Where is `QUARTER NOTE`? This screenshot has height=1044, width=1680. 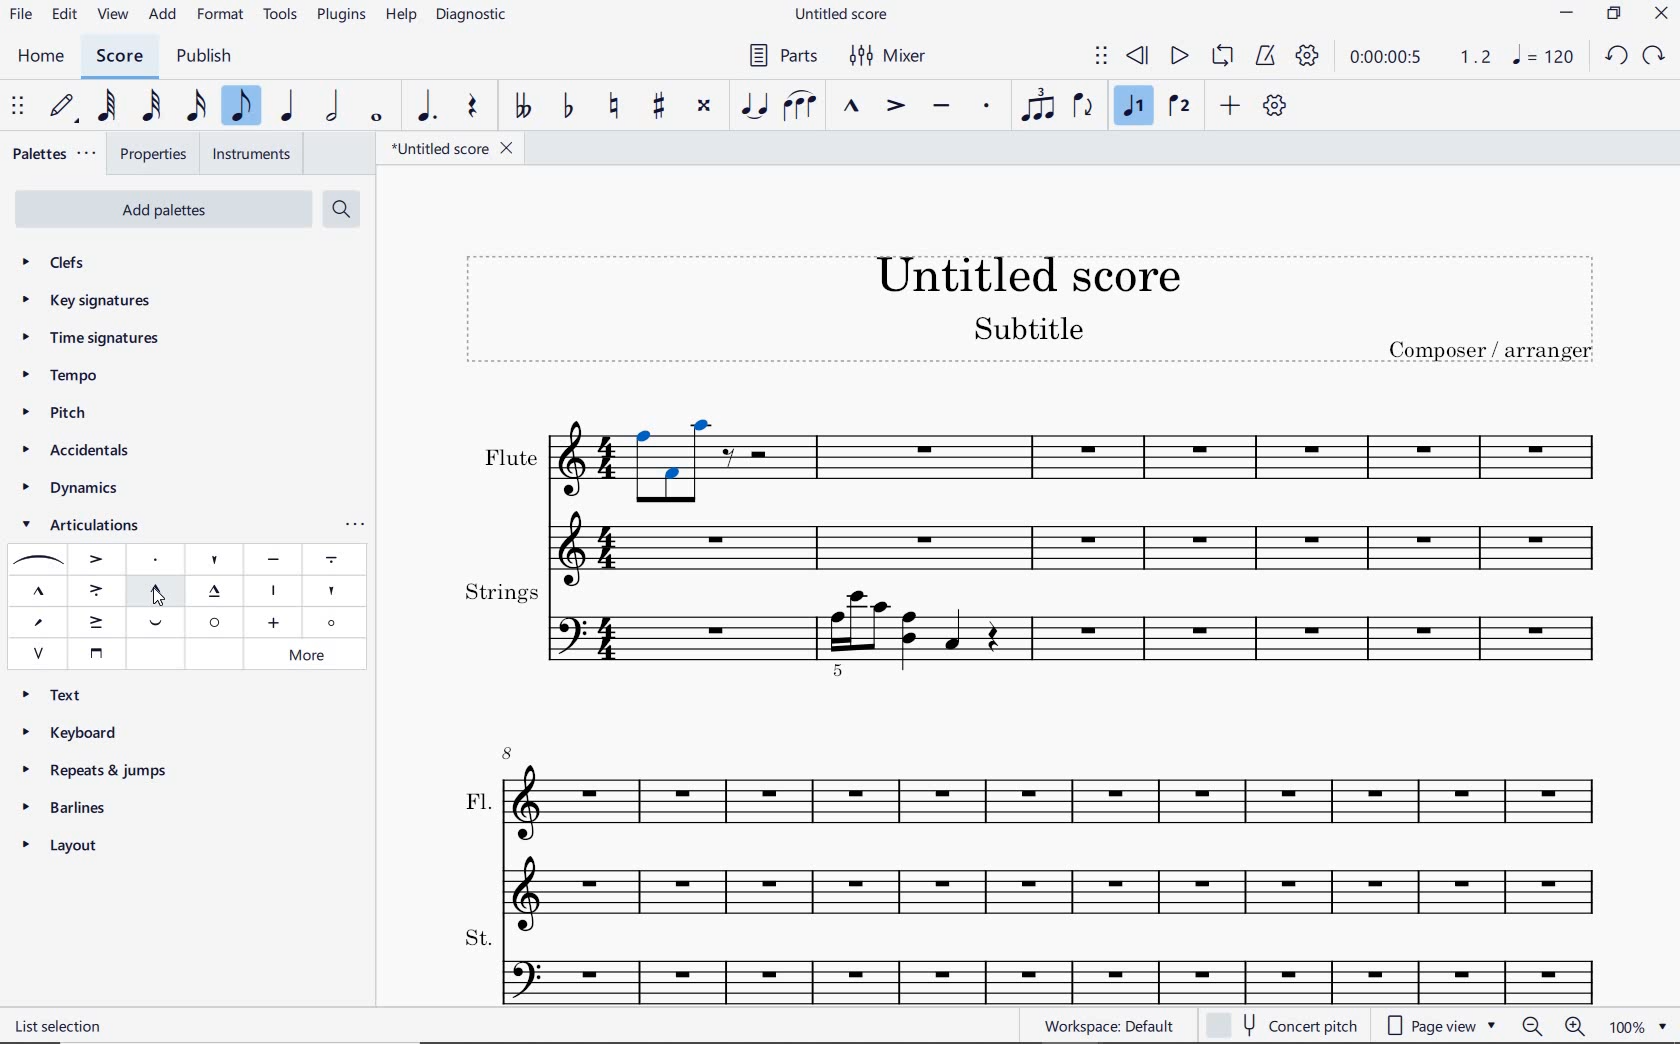
QUARTER NOTE is located at coordinates (288, 110).